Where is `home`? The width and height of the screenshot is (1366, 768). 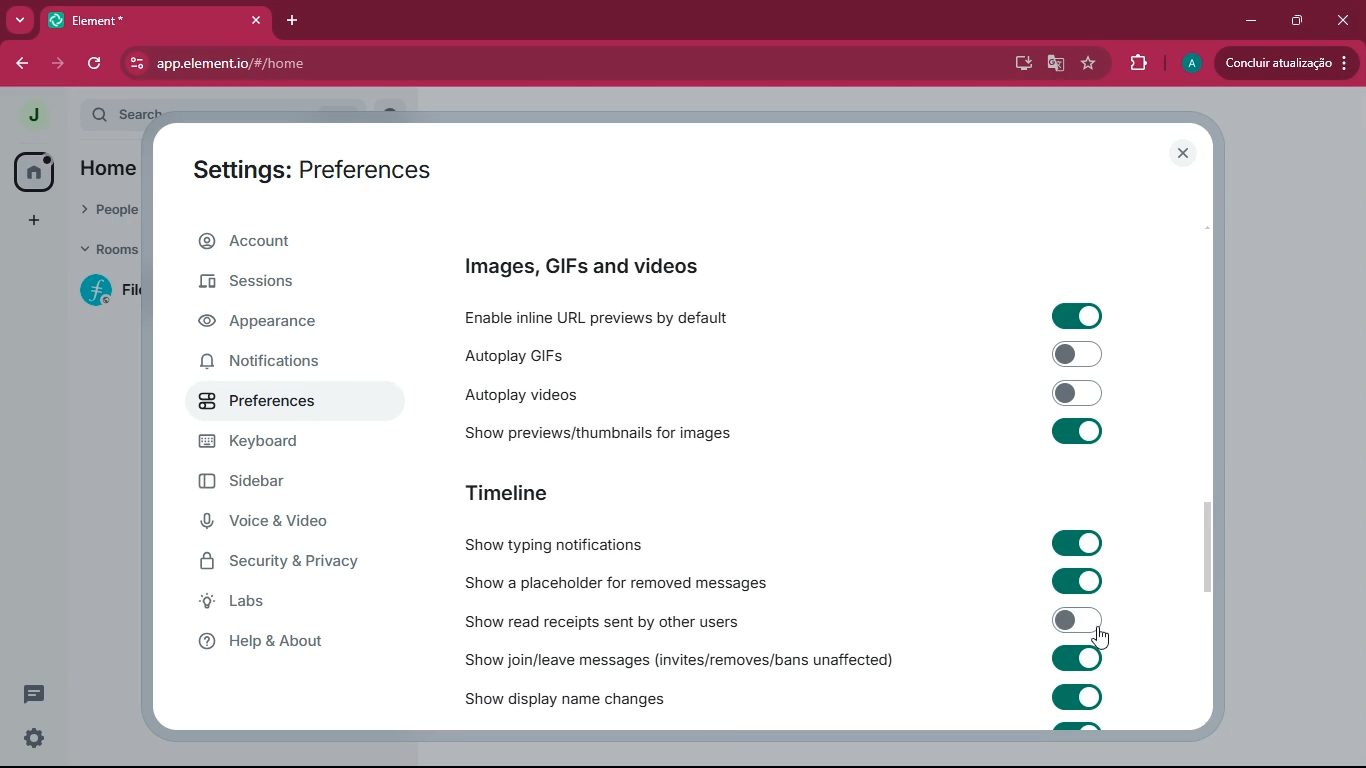 home is located at coordinates (32, 172).